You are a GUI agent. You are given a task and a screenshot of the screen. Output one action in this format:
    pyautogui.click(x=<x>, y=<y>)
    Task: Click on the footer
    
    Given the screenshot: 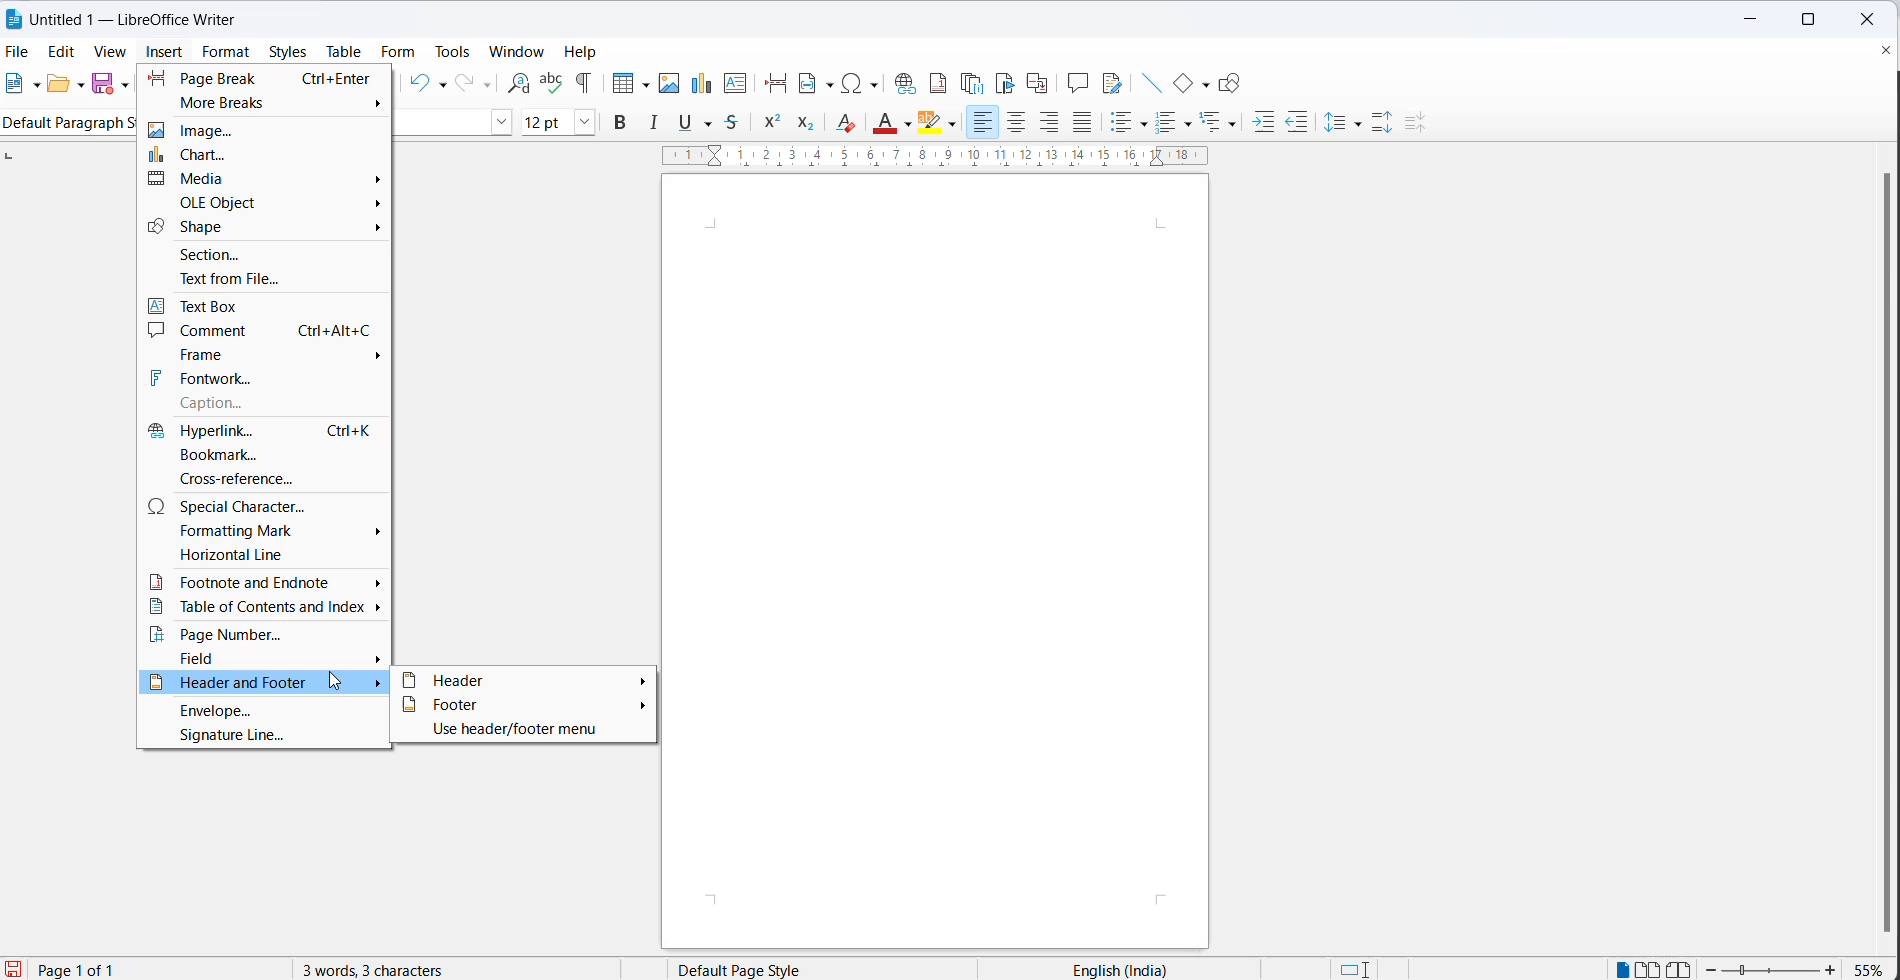 What is the action you would take?
    pyautogui.click(x=526, y=706)
    